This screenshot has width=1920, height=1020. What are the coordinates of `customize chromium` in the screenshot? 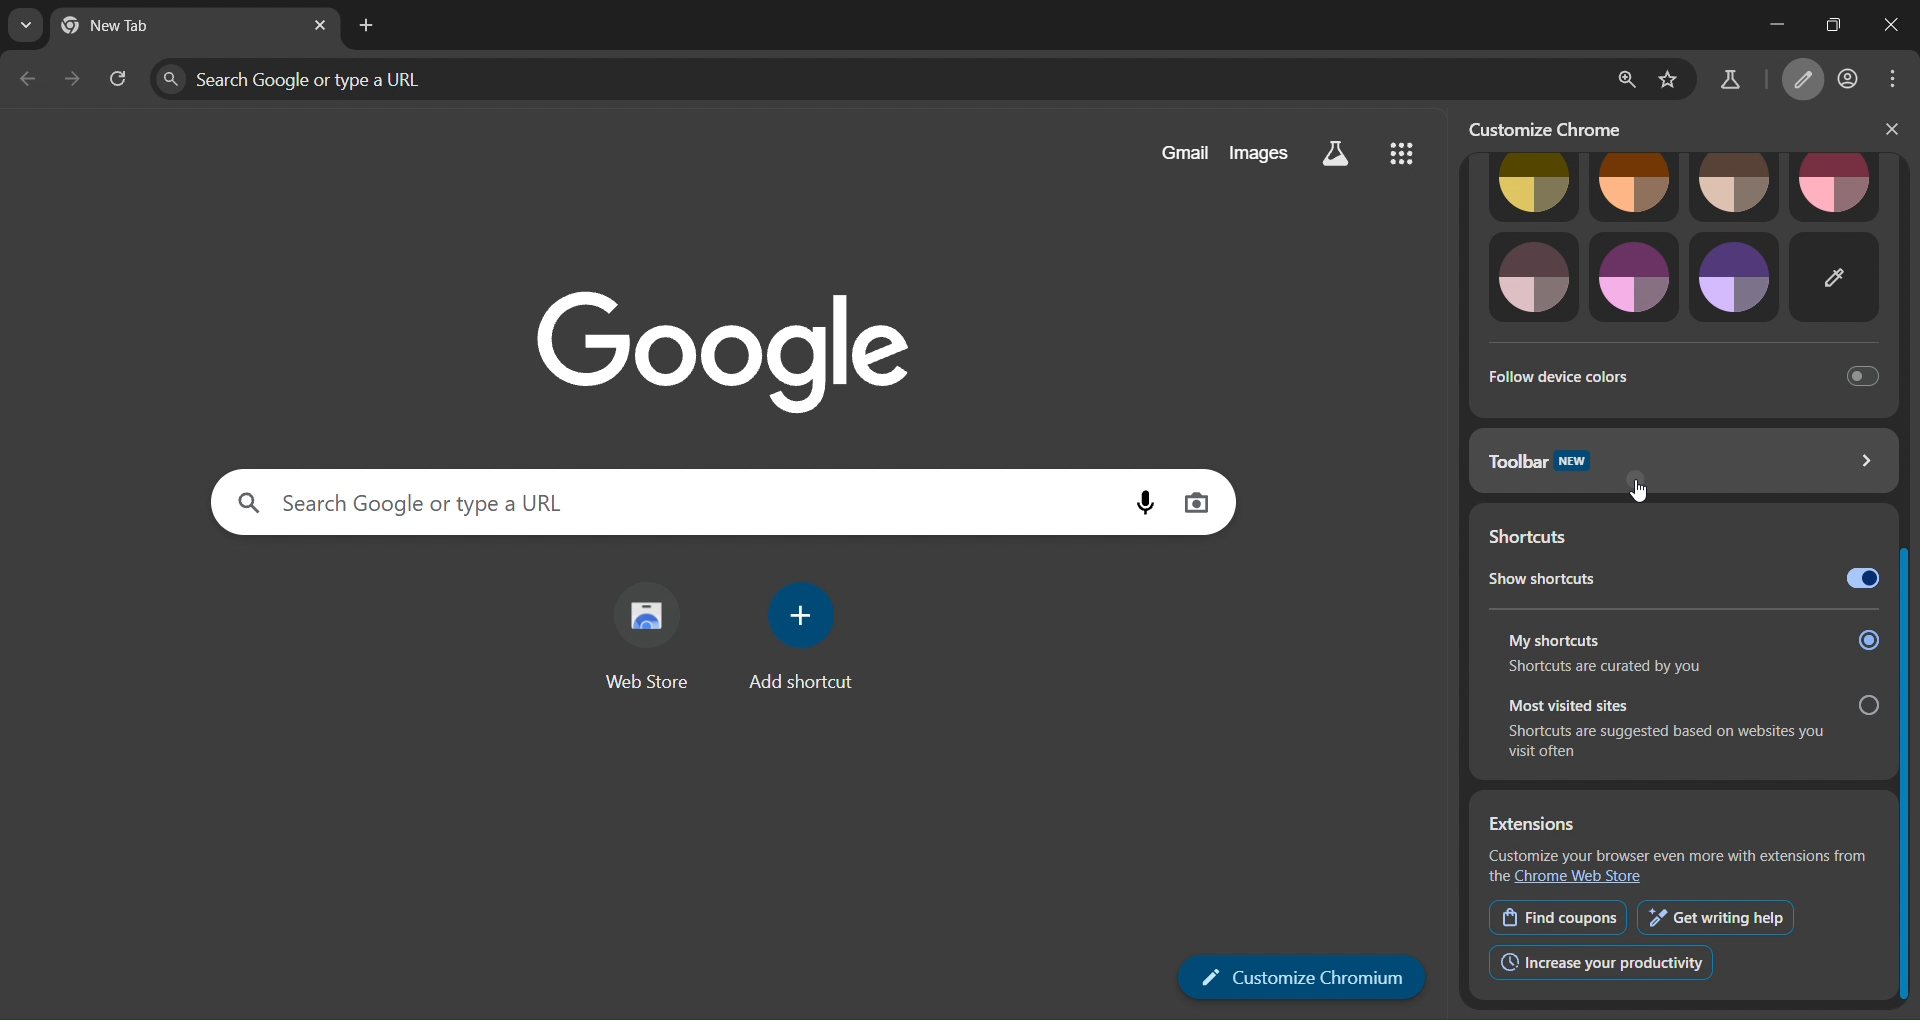 It's located at (1555, 128).